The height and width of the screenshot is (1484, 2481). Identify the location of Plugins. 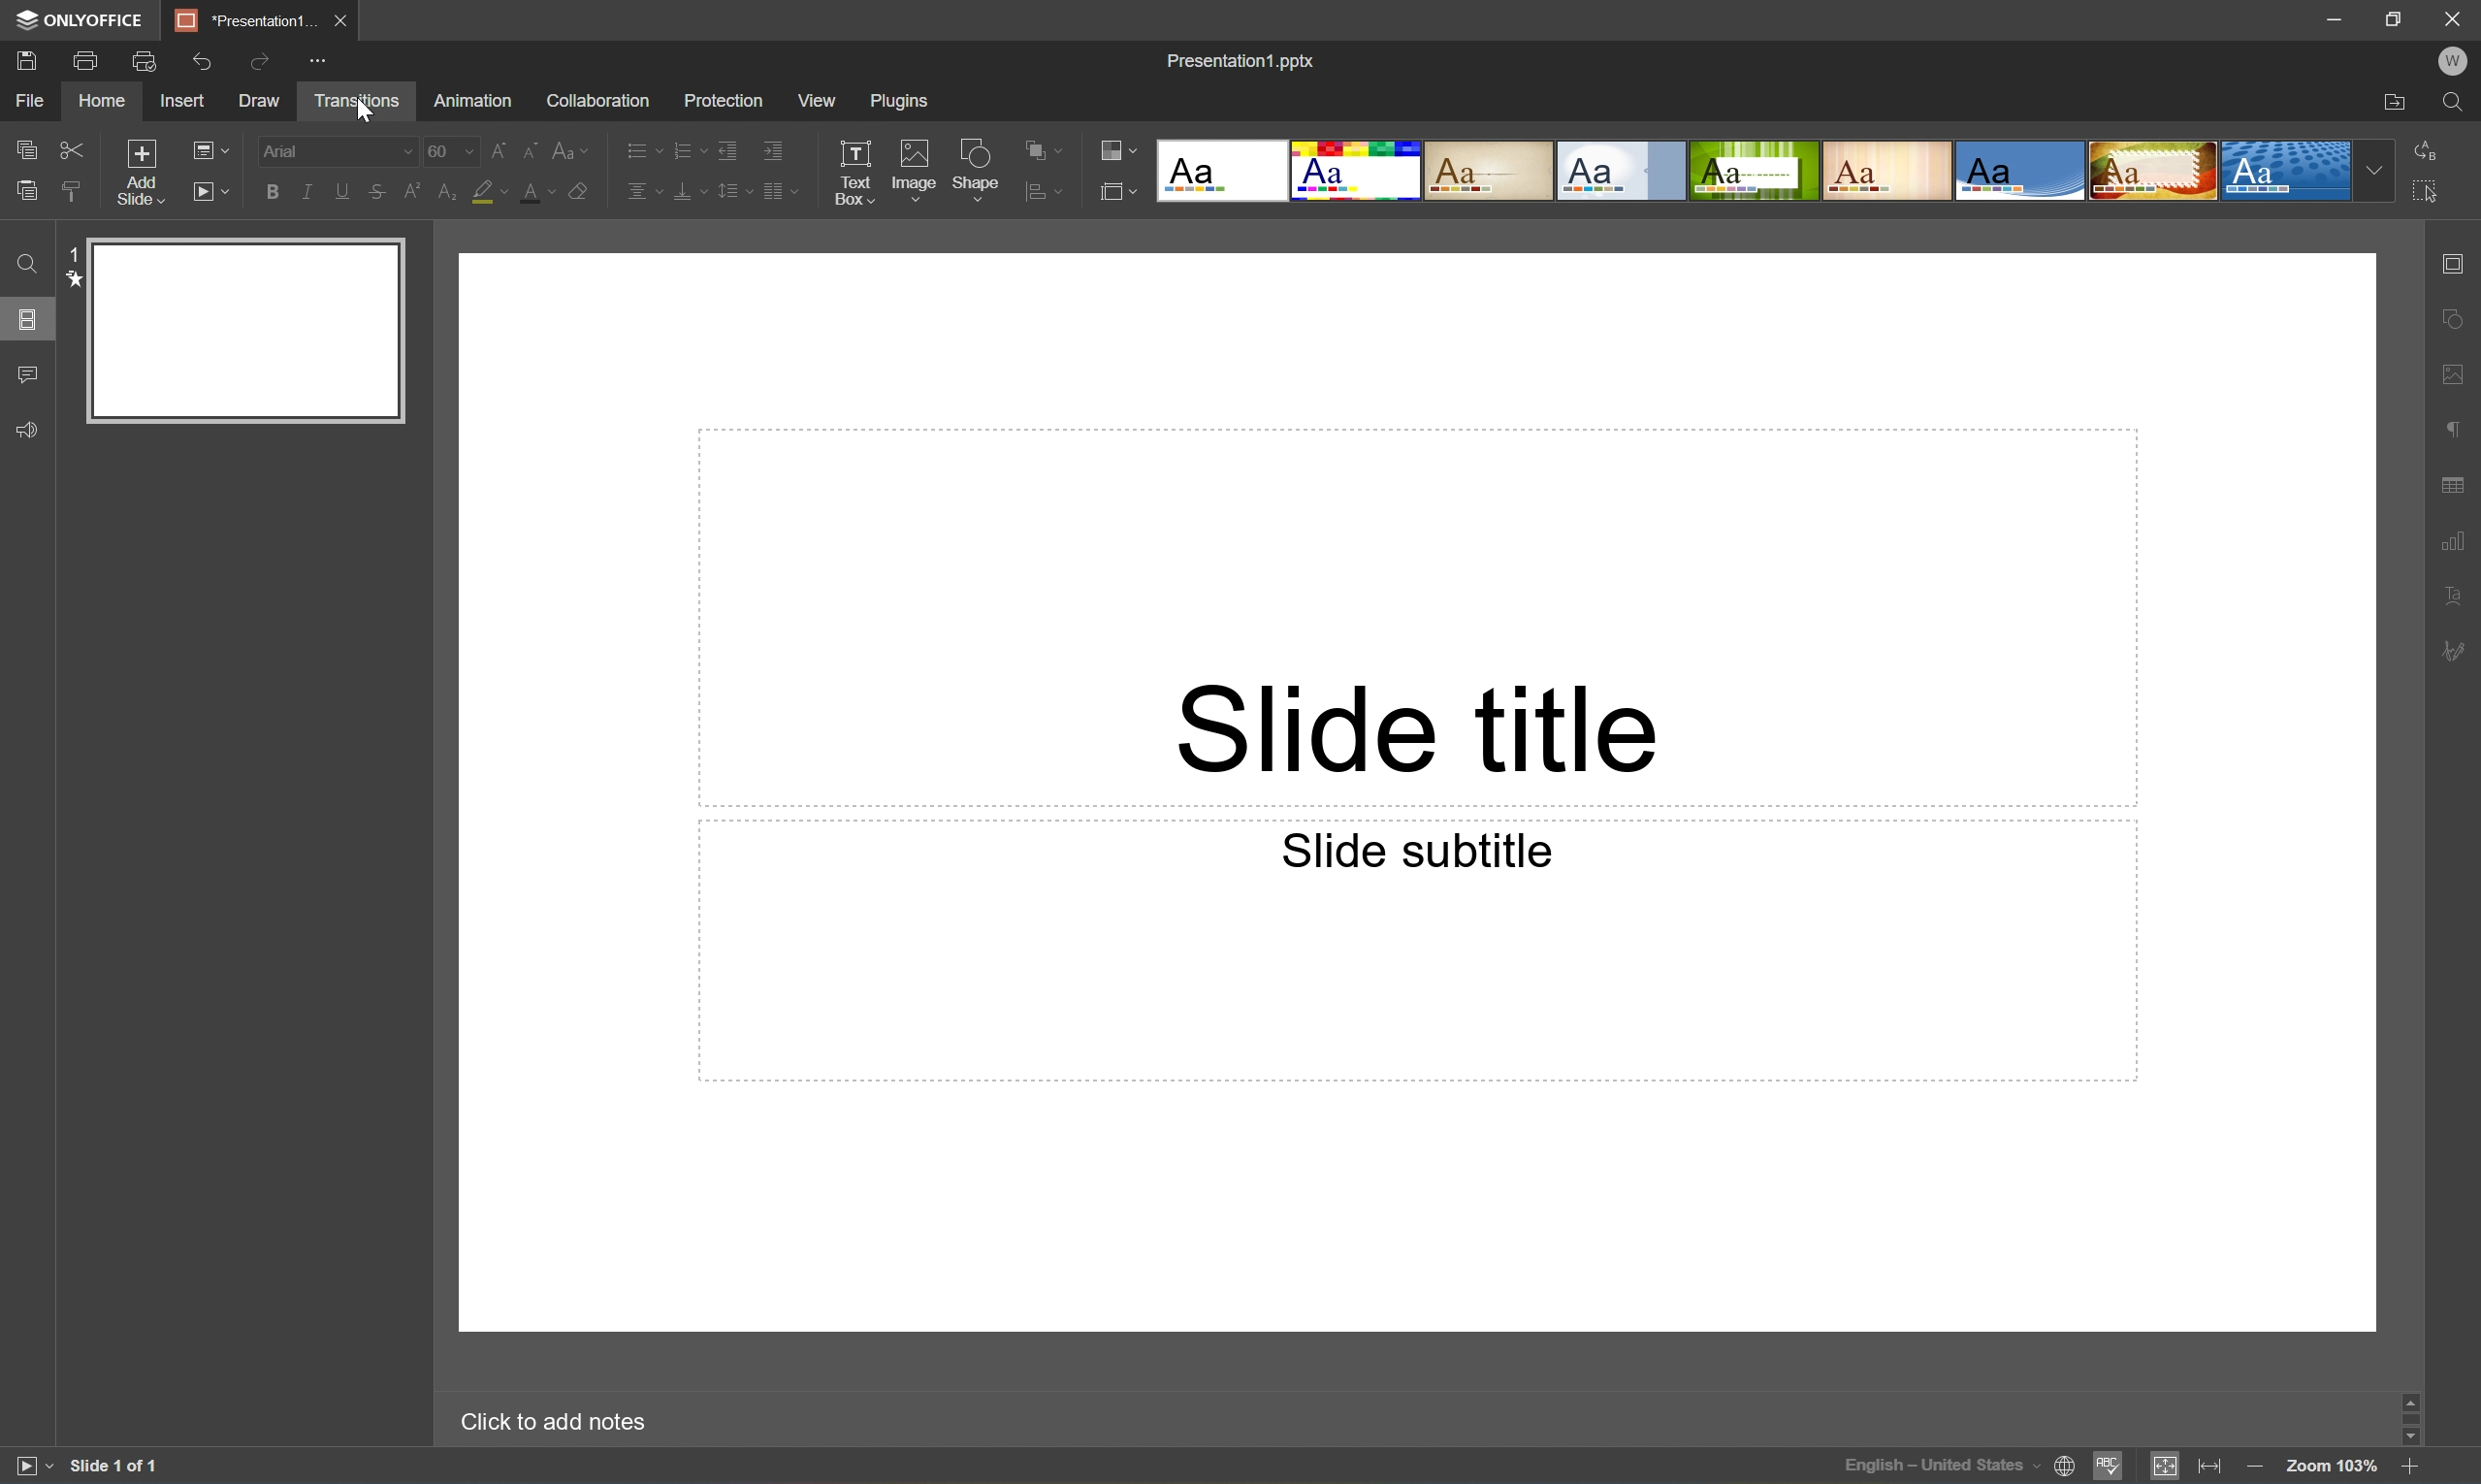
(901, 99).